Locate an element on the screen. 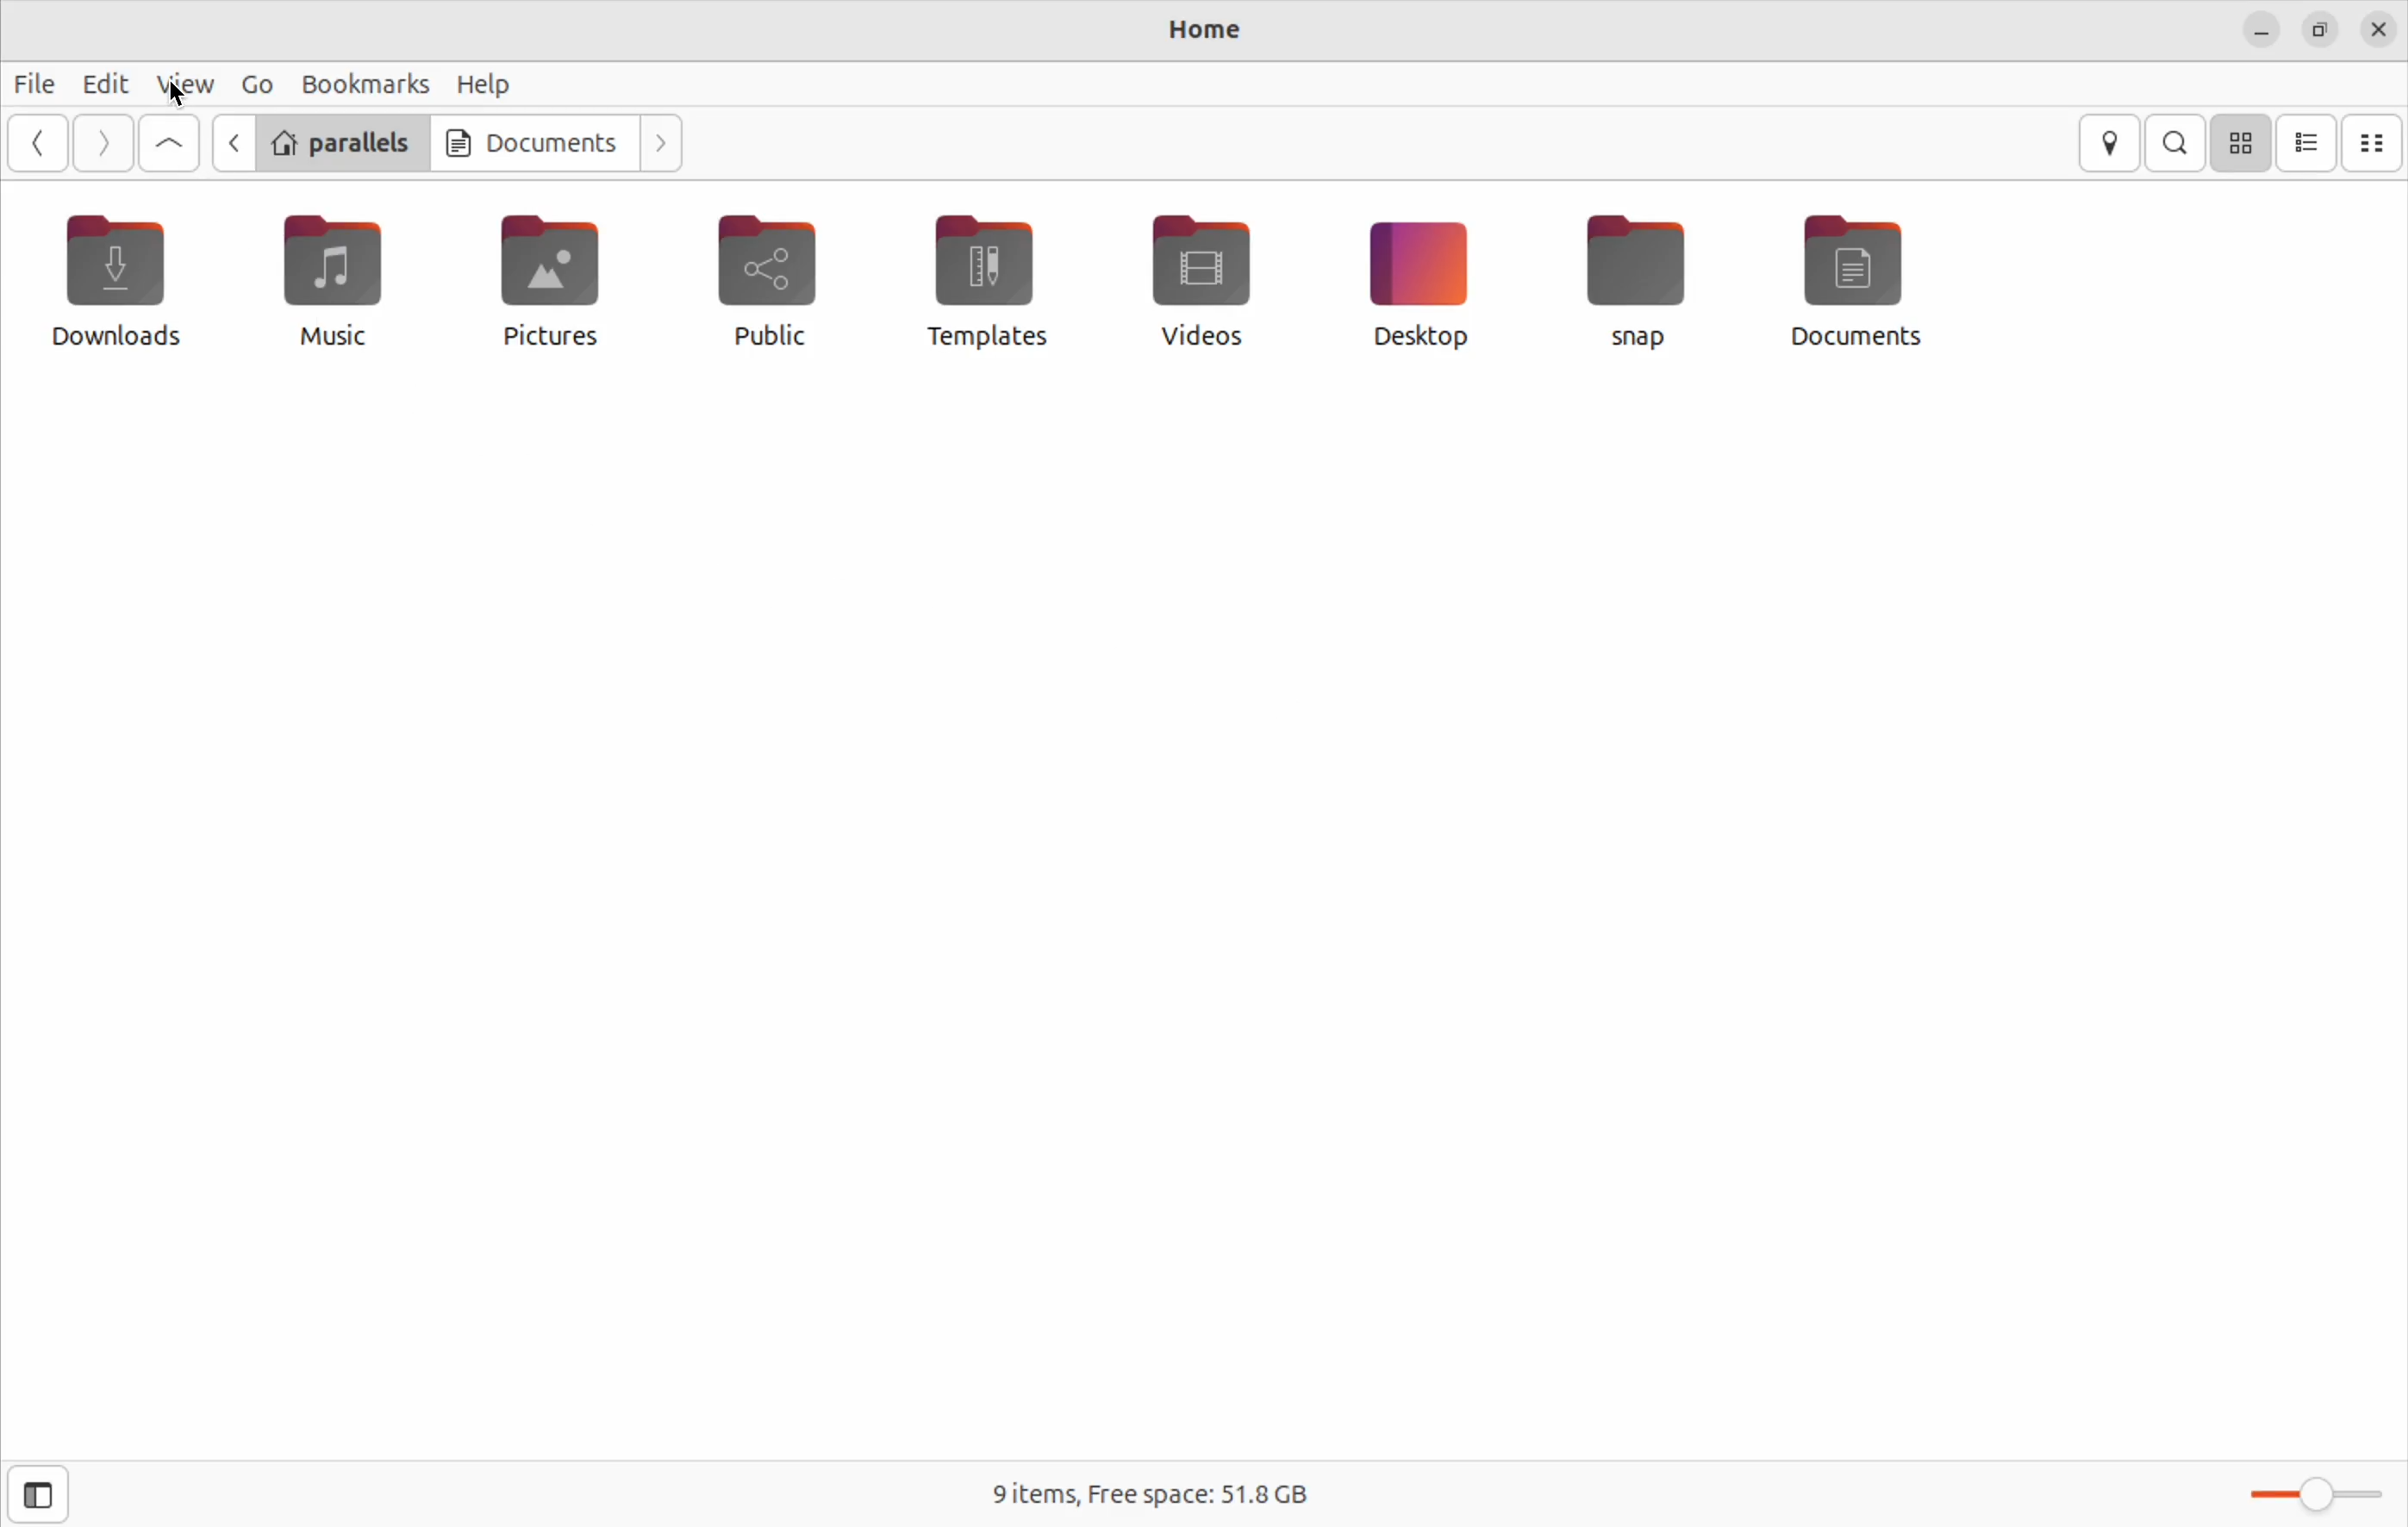 The height and width of the screenshot is (1527, 2408). go back is located at coordinates (231, 142).